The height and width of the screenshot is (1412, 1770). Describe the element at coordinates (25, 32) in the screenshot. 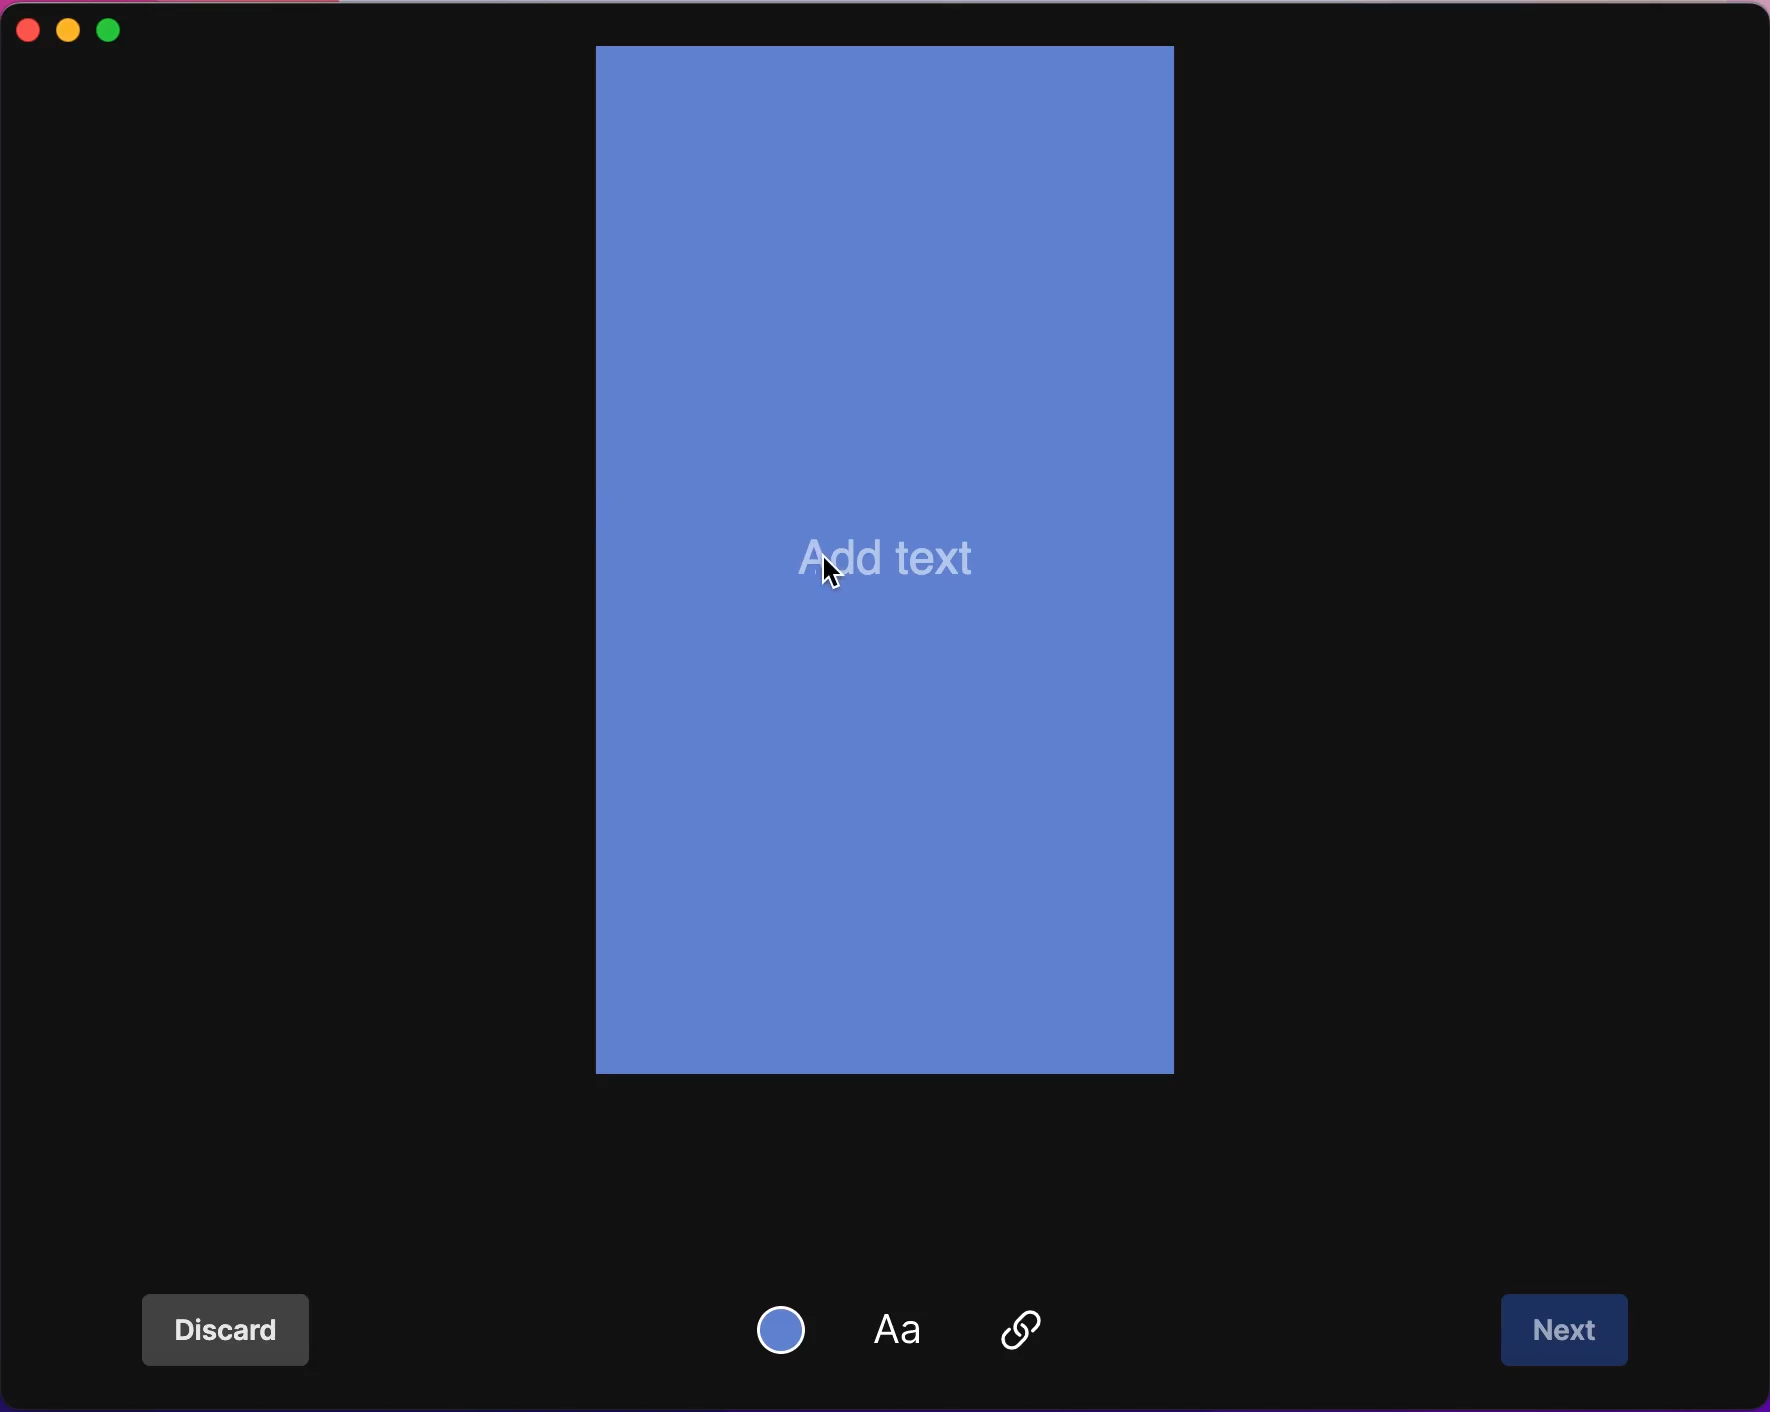

I see `close` at that location.